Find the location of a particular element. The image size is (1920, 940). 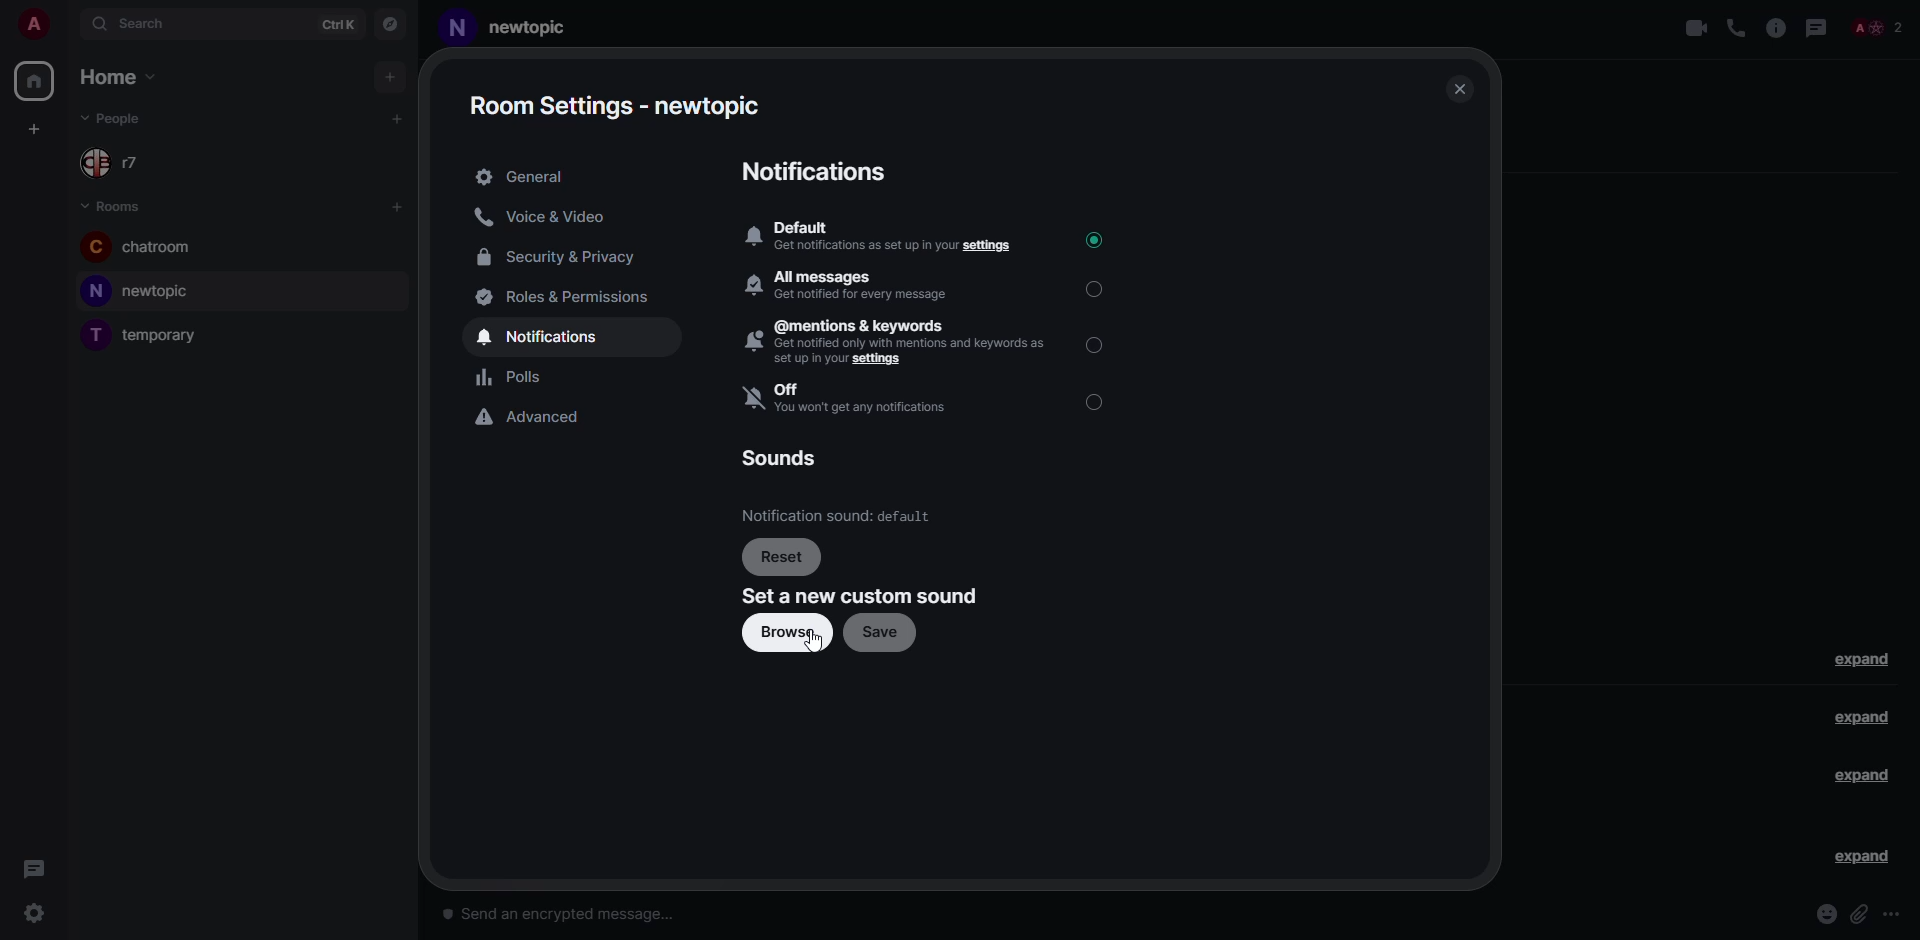

attach is located at coordinates (1860, 914).